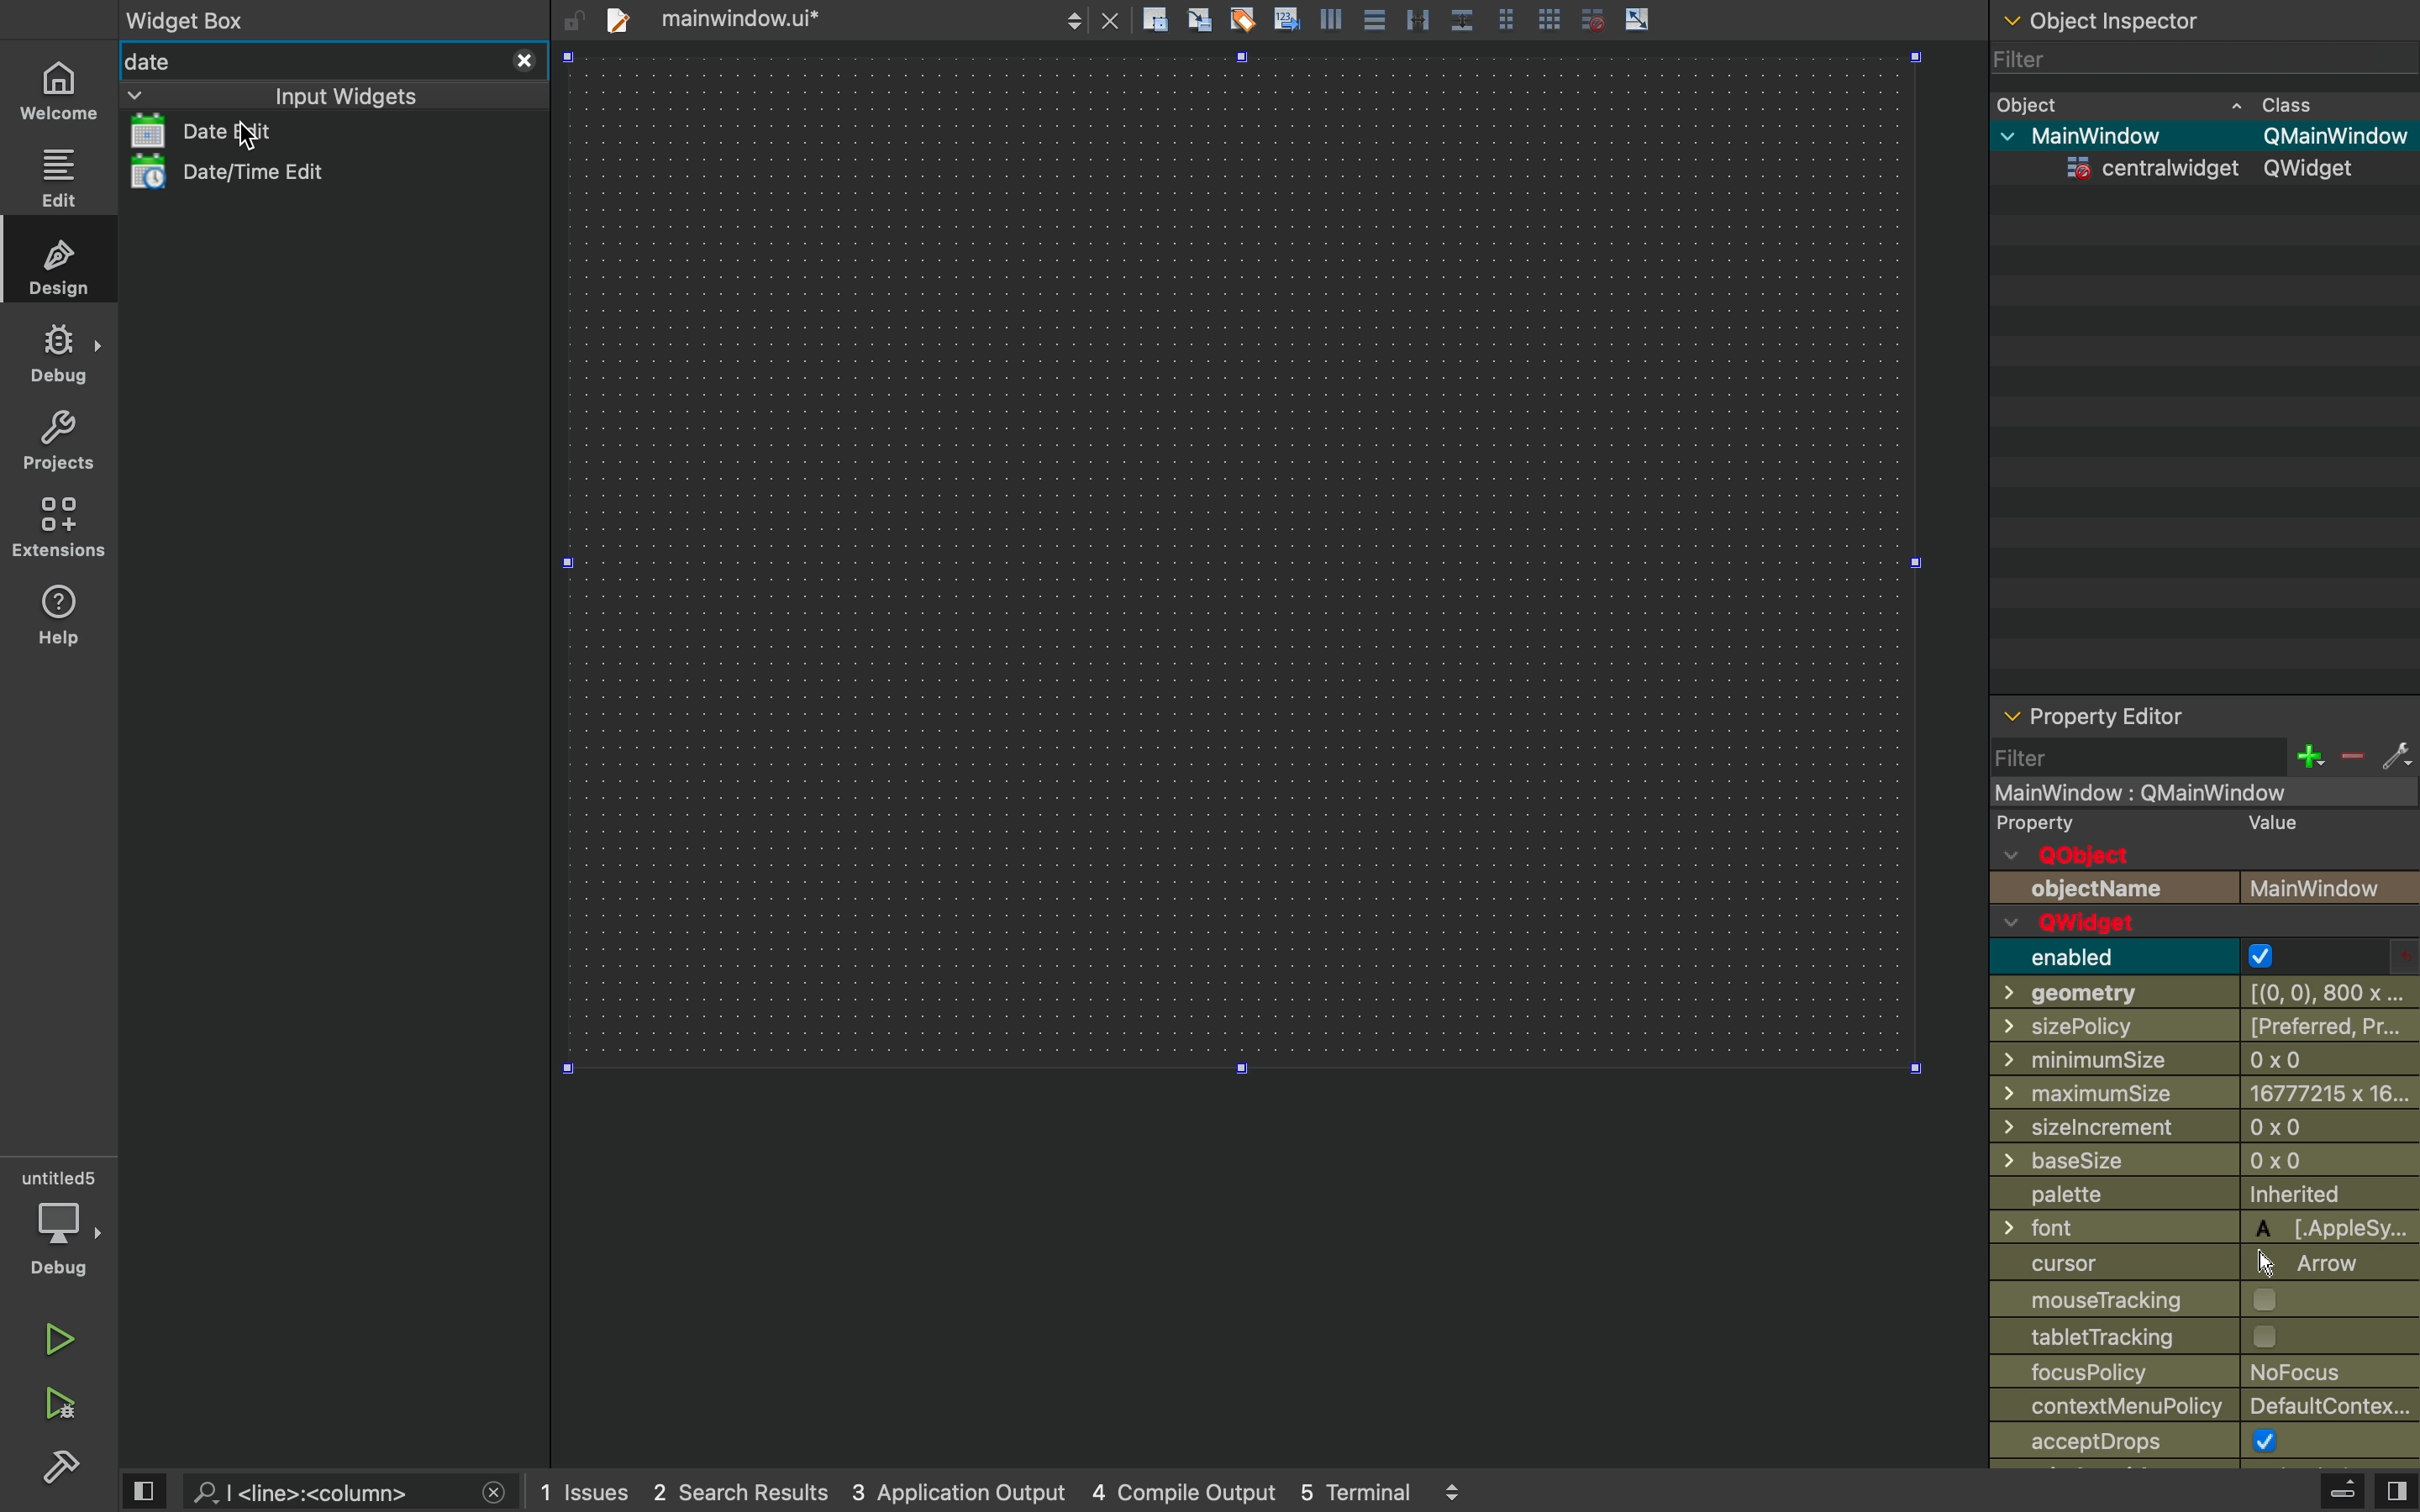 This screenshot has width=2420, height=1512. I want to click on search, so click(327, 1490).